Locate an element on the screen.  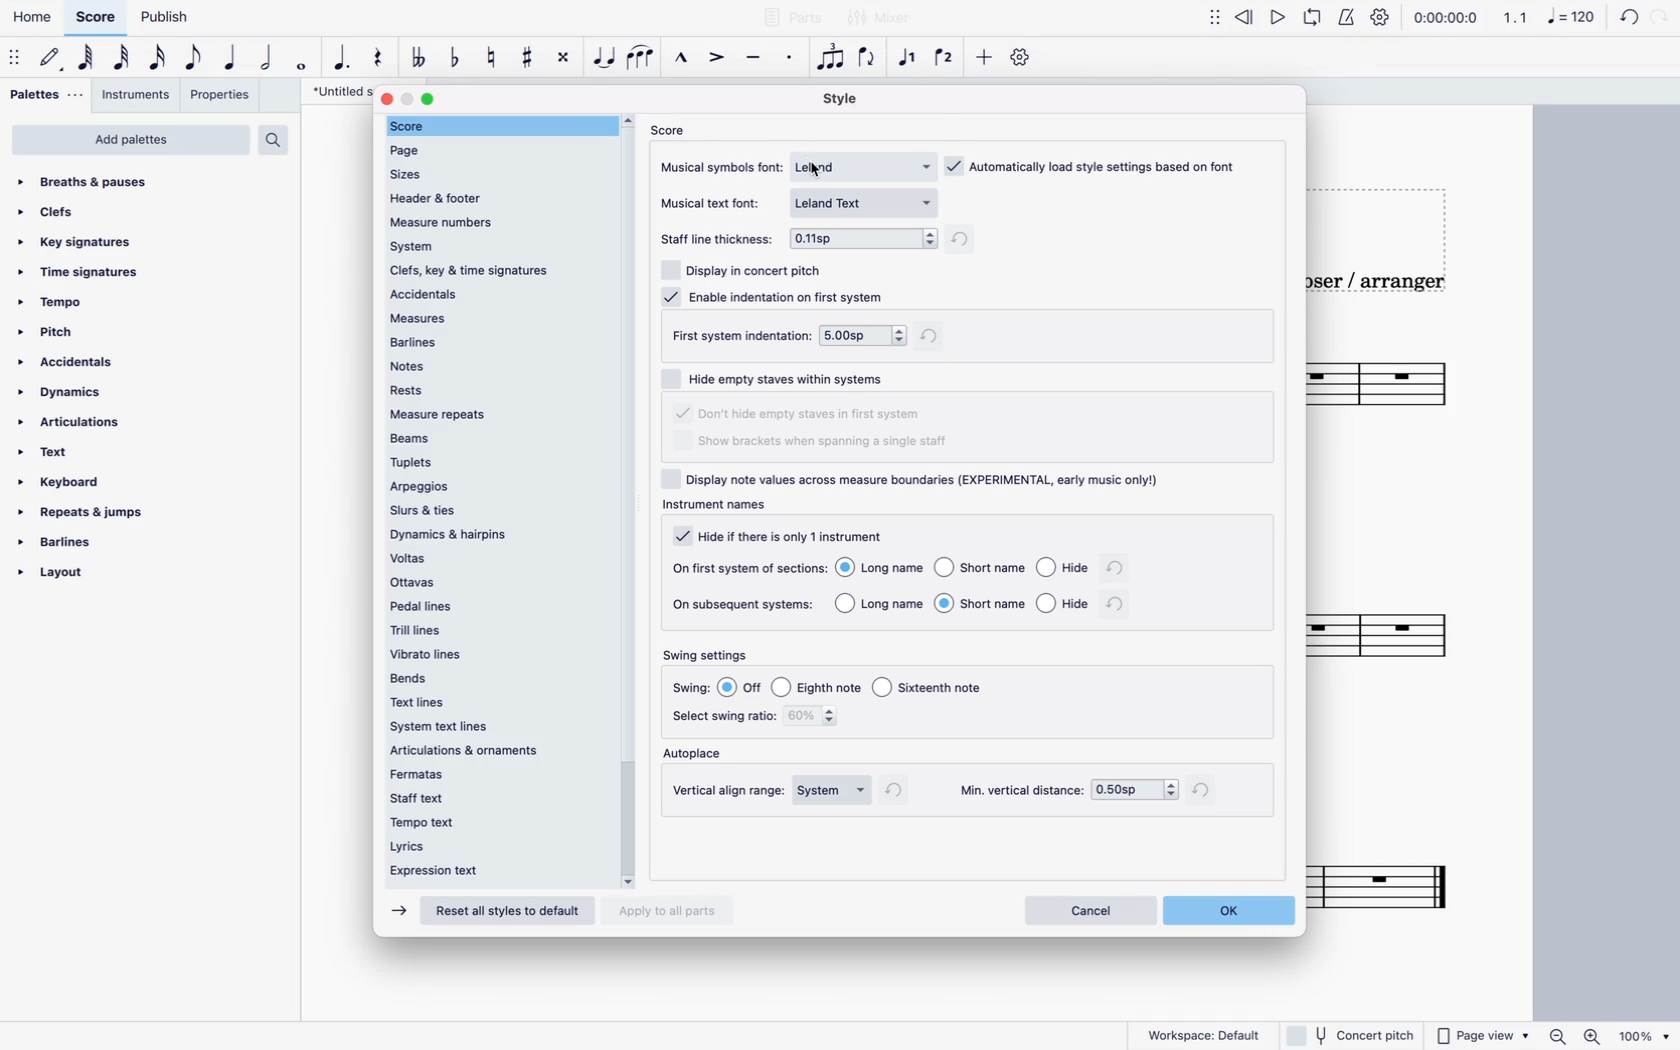
play is located at coordinates (1320, 13).